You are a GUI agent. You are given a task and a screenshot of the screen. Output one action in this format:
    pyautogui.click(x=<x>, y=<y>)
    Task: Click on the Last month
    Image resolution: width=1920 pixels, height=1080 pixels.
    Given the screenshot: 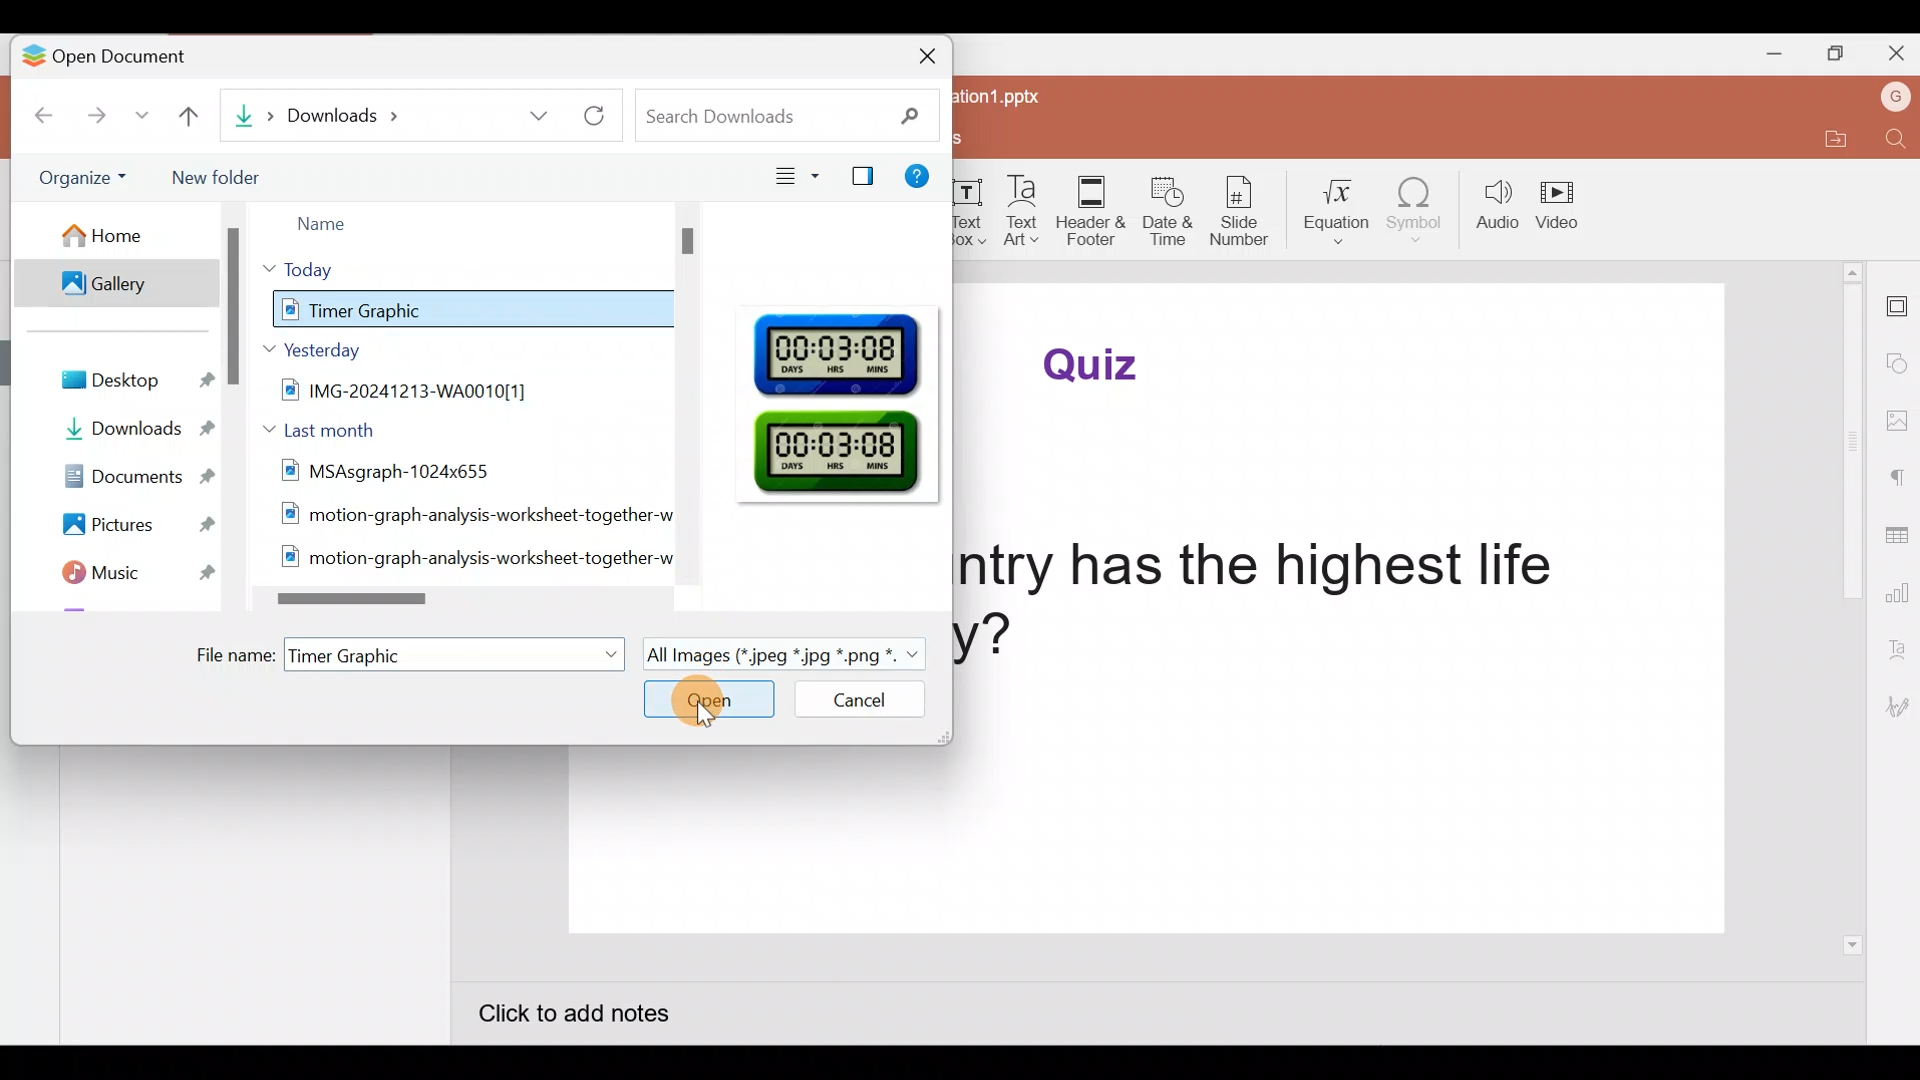 What is the action you would take?
    pyautogui.click(x=328, y=427)
    